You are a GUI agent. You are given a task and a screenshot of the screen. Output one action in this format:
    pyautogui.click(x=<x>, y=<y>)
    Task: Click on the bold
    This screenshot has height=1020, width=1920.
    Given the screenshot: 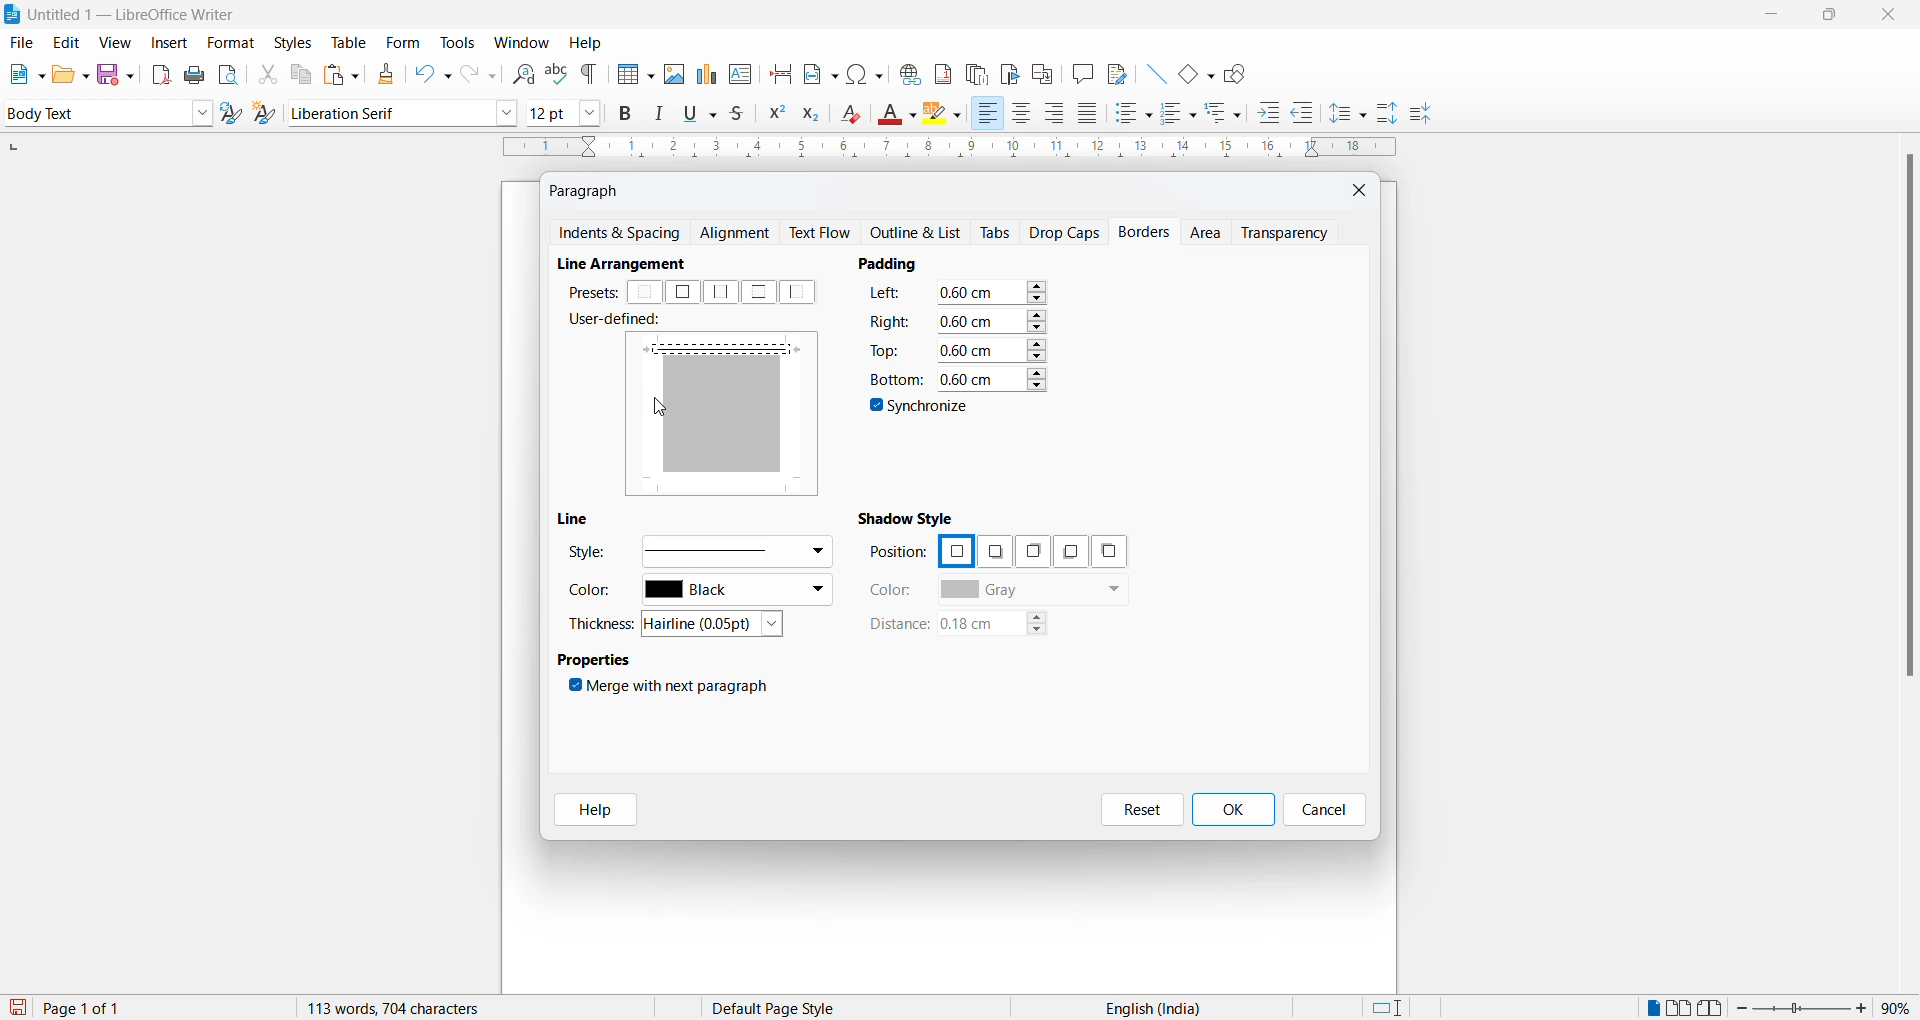 What is the action you would take?
    pyautogui.click(x=626, y=114)
    